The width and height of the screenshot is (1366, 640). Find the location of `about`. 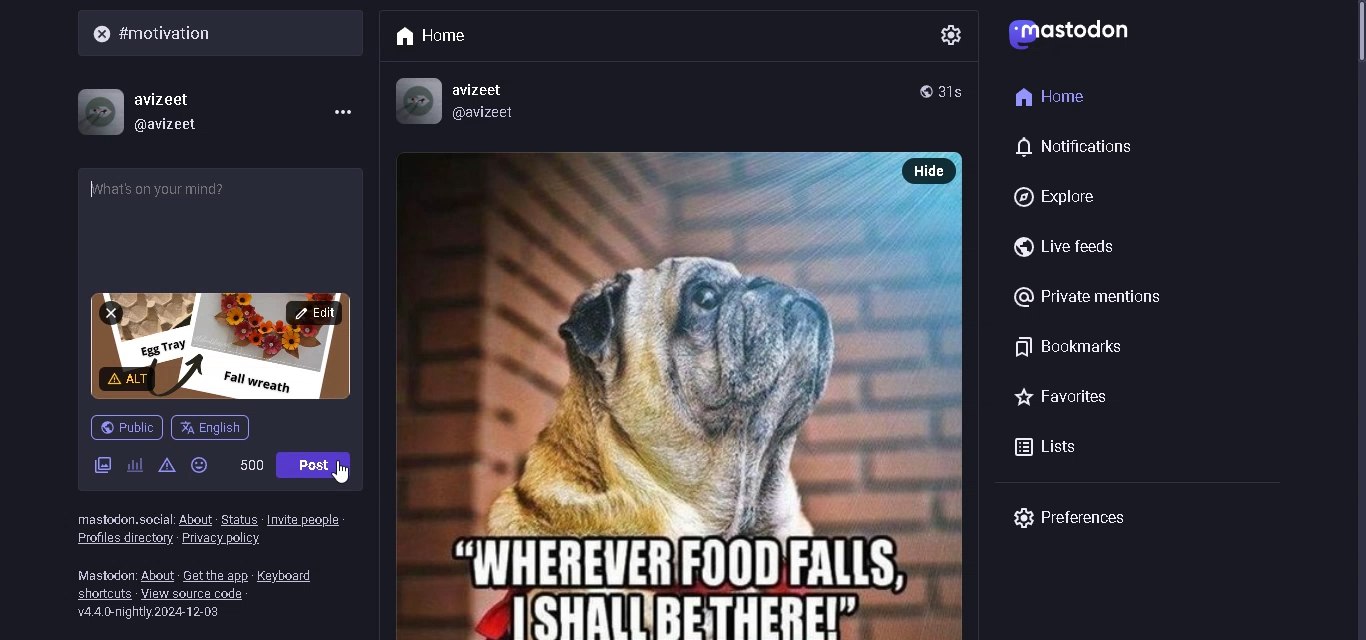

about is located at coordinates (195, 519).